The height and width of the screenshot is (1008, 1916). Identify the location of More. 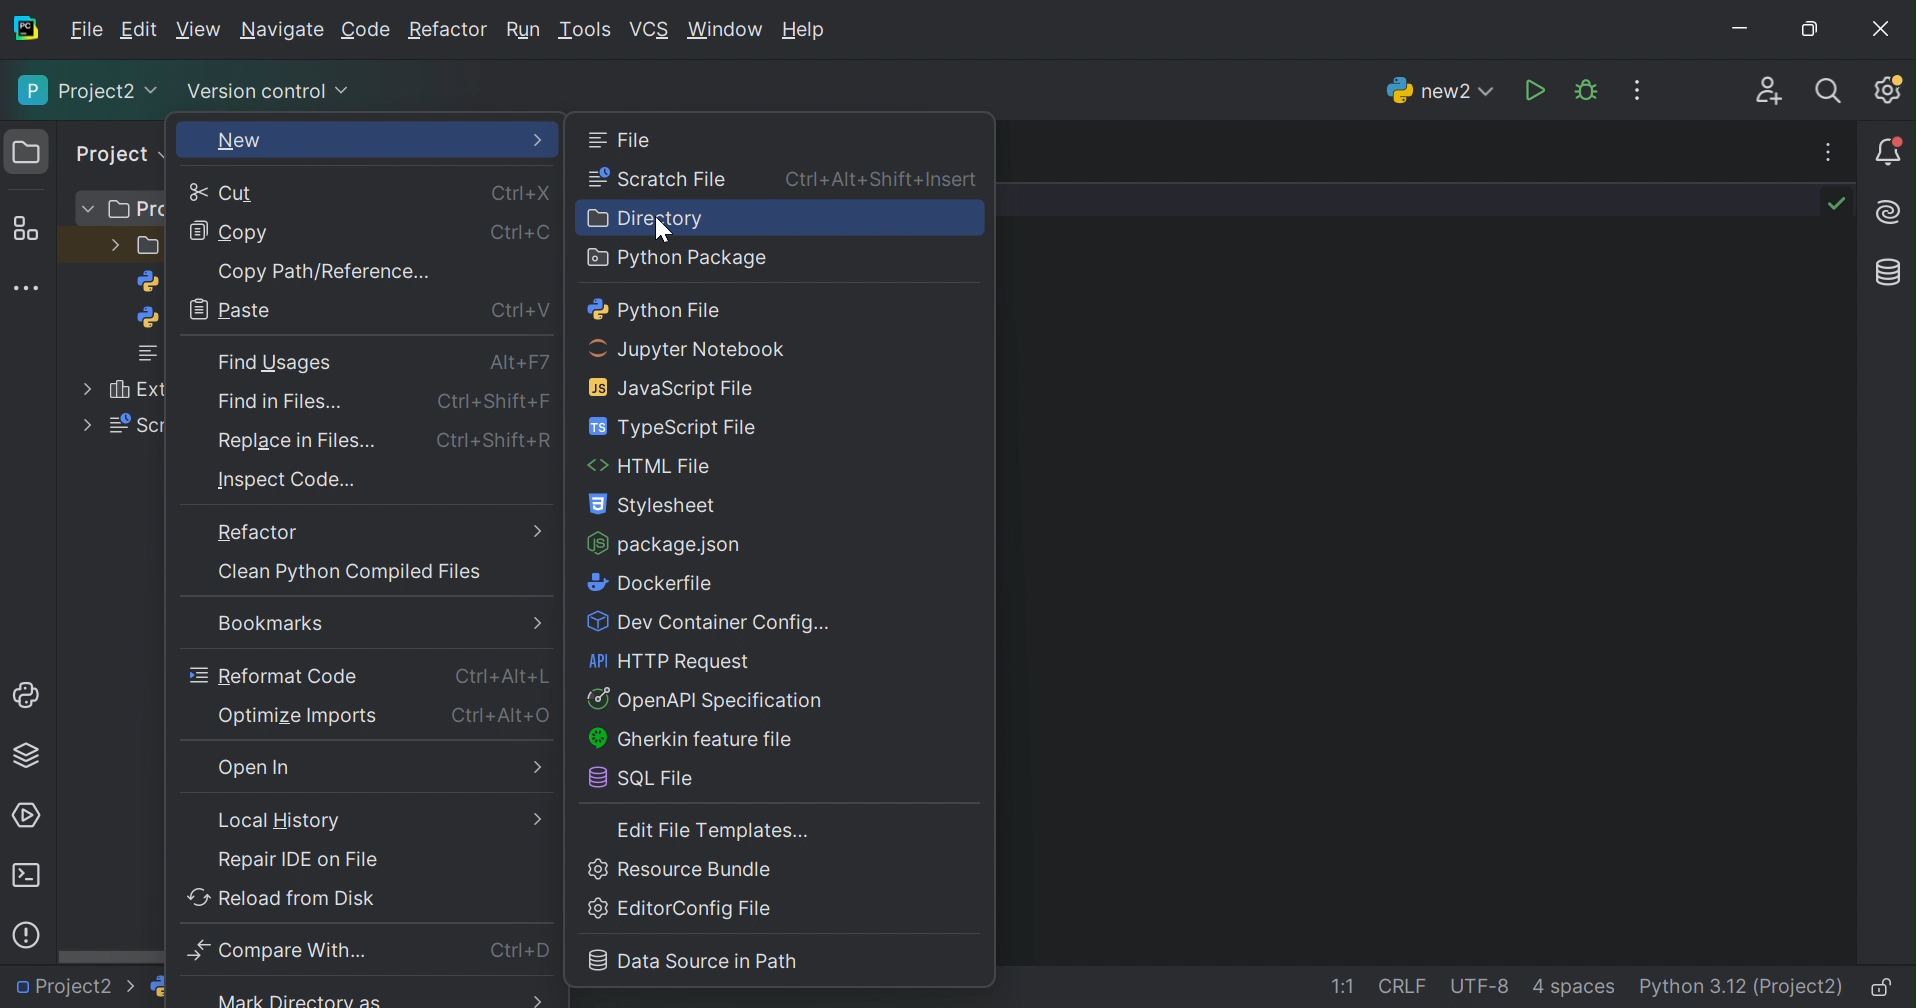
(539, 768).